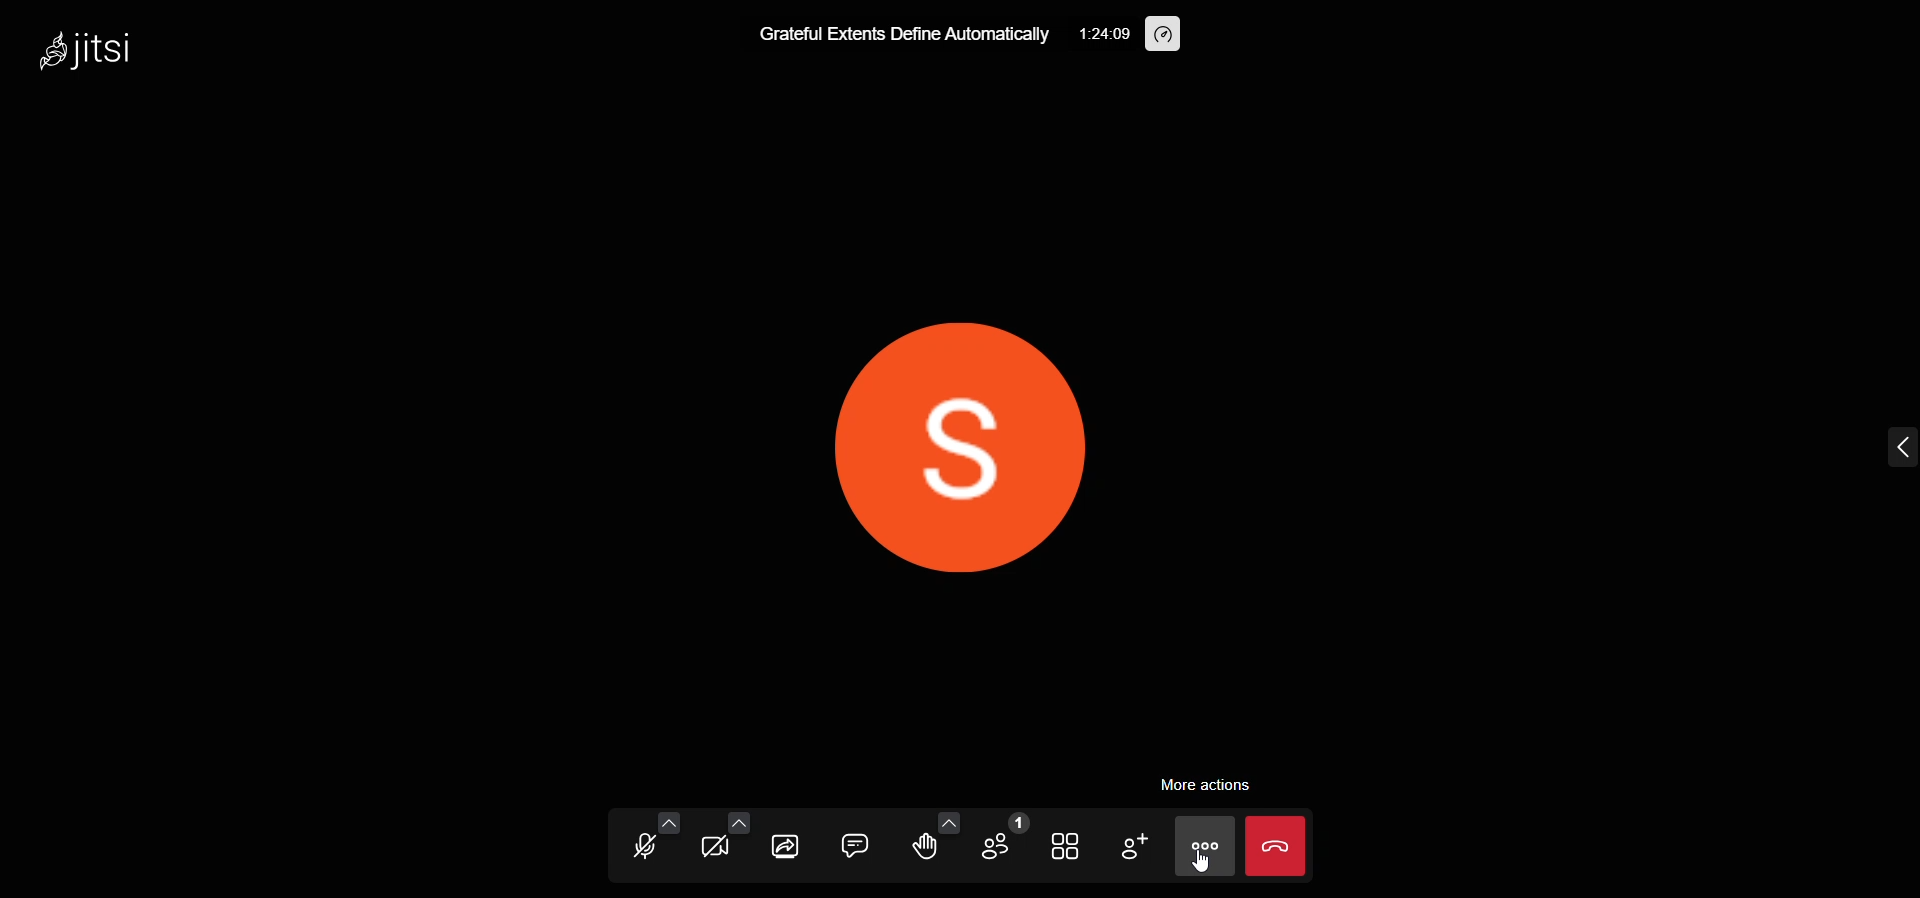 This screenshot has width=1920, height=898. What do you see at coordinates (1276, 847) in the screenshot?
I see `leave the meeting` at bounding box center [1276, 847].